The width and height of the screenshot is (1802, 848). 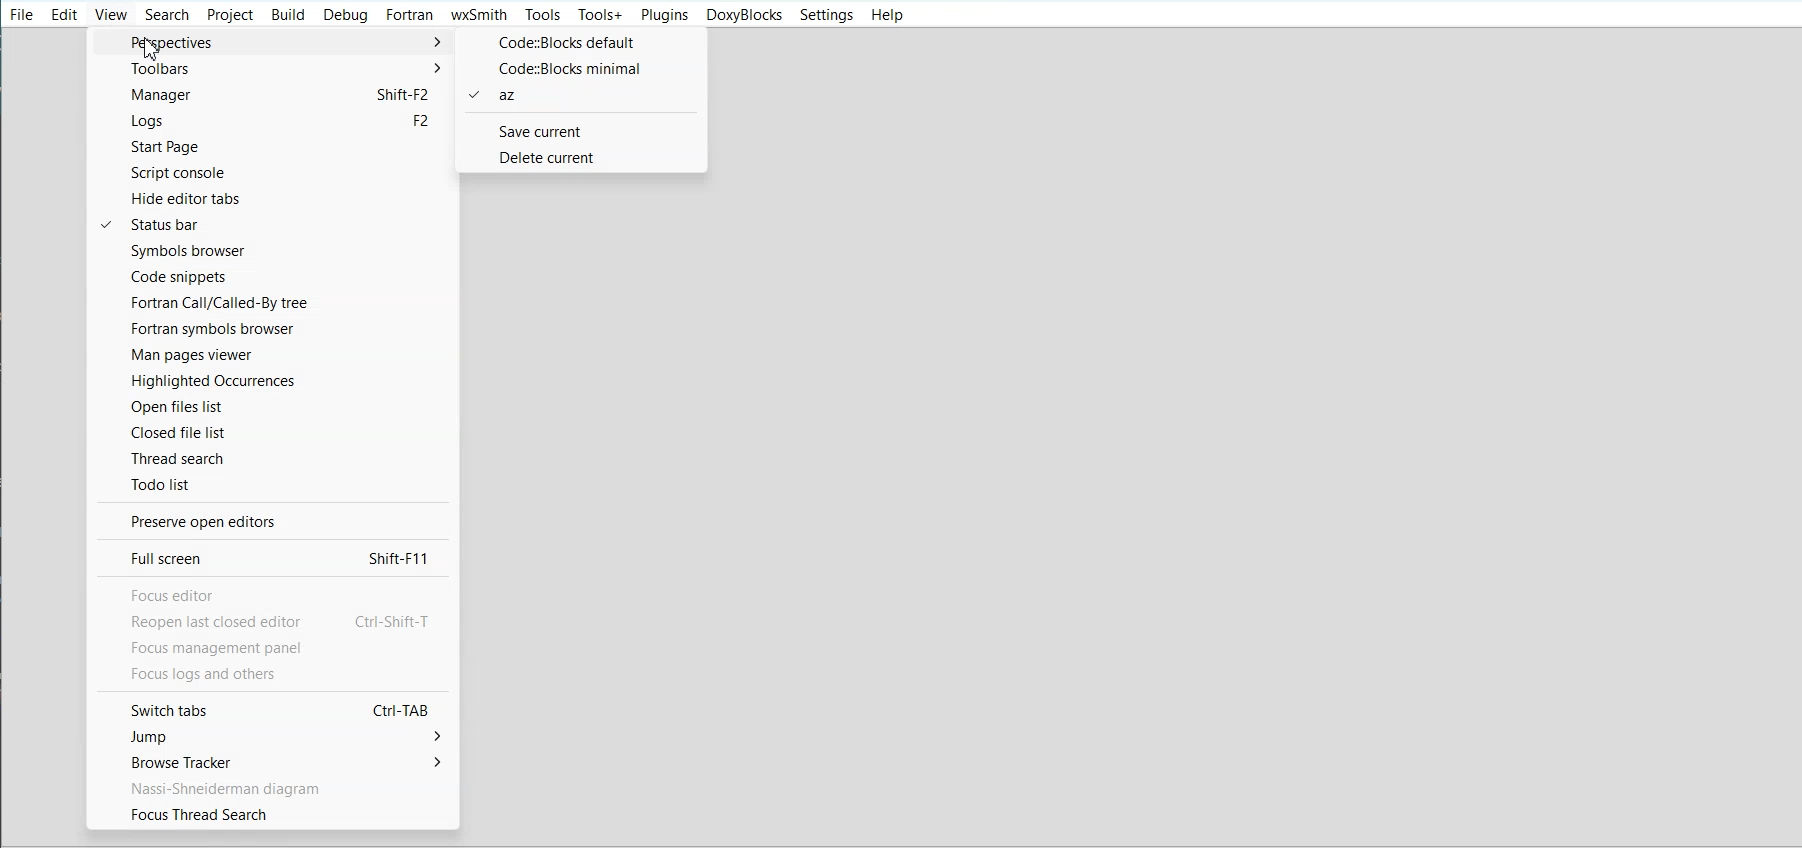 I want to click on Project, so click(x=229, y=14).